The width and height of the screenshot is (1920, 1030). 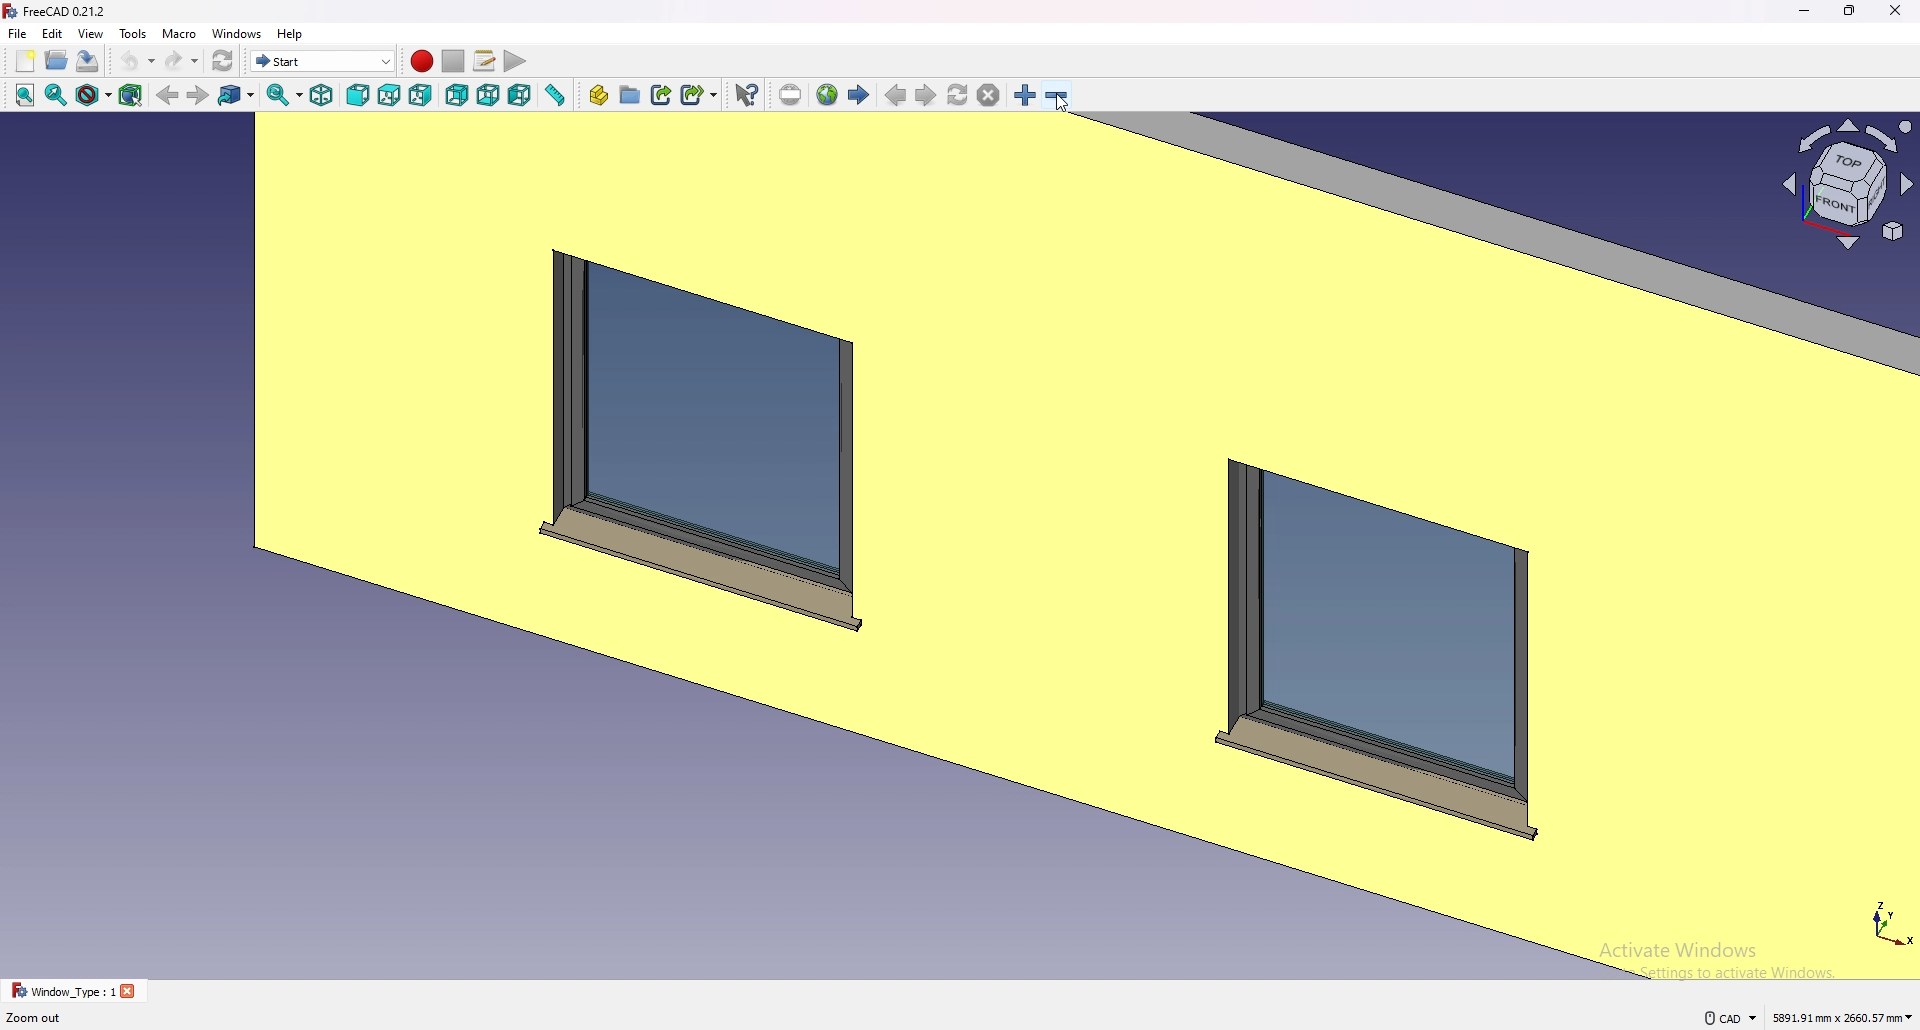 What do you see at coordinates (1888, 920) in the screenshot?
I see `axis` at bounding box center [1888, 920].